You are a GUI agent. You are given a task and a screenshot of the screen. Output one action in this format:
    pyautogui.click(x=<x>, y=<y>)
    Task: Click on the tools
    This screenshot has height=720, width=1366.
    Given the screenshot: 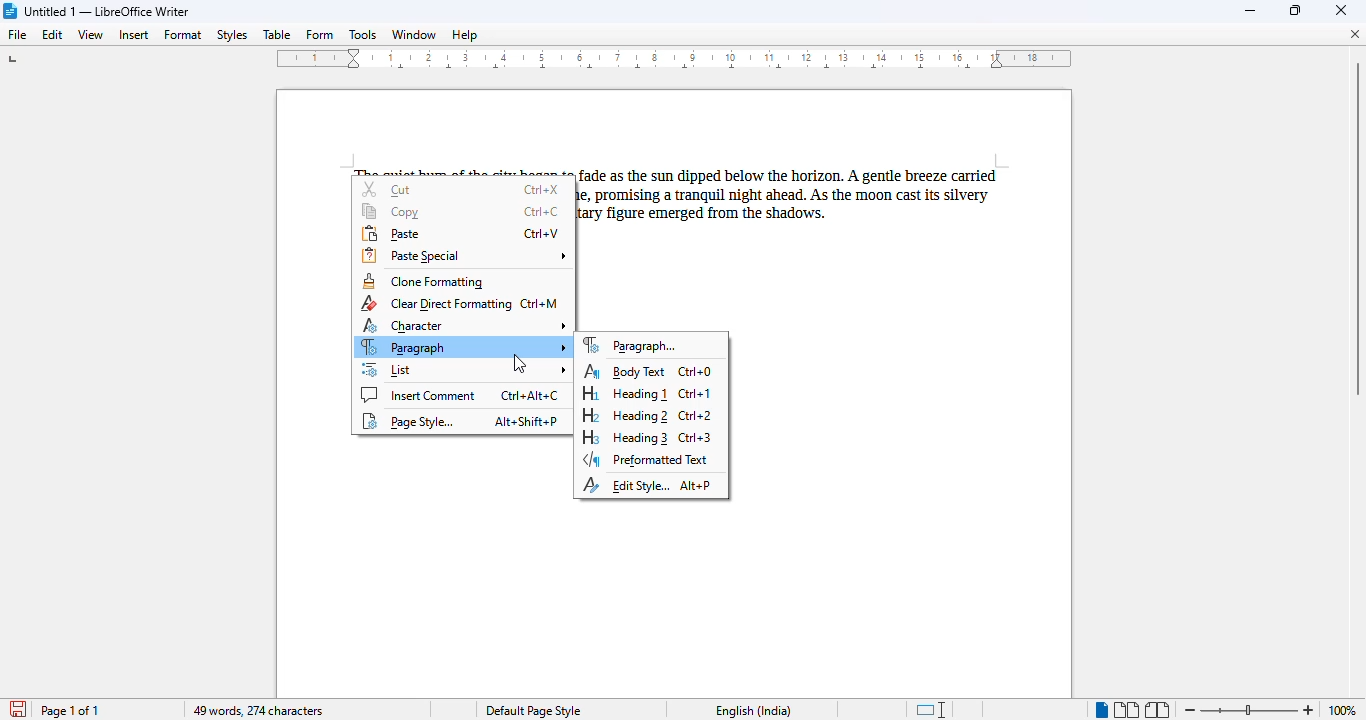 What is the action you would take?
    pyautogui.click(x=363, y=34)
    